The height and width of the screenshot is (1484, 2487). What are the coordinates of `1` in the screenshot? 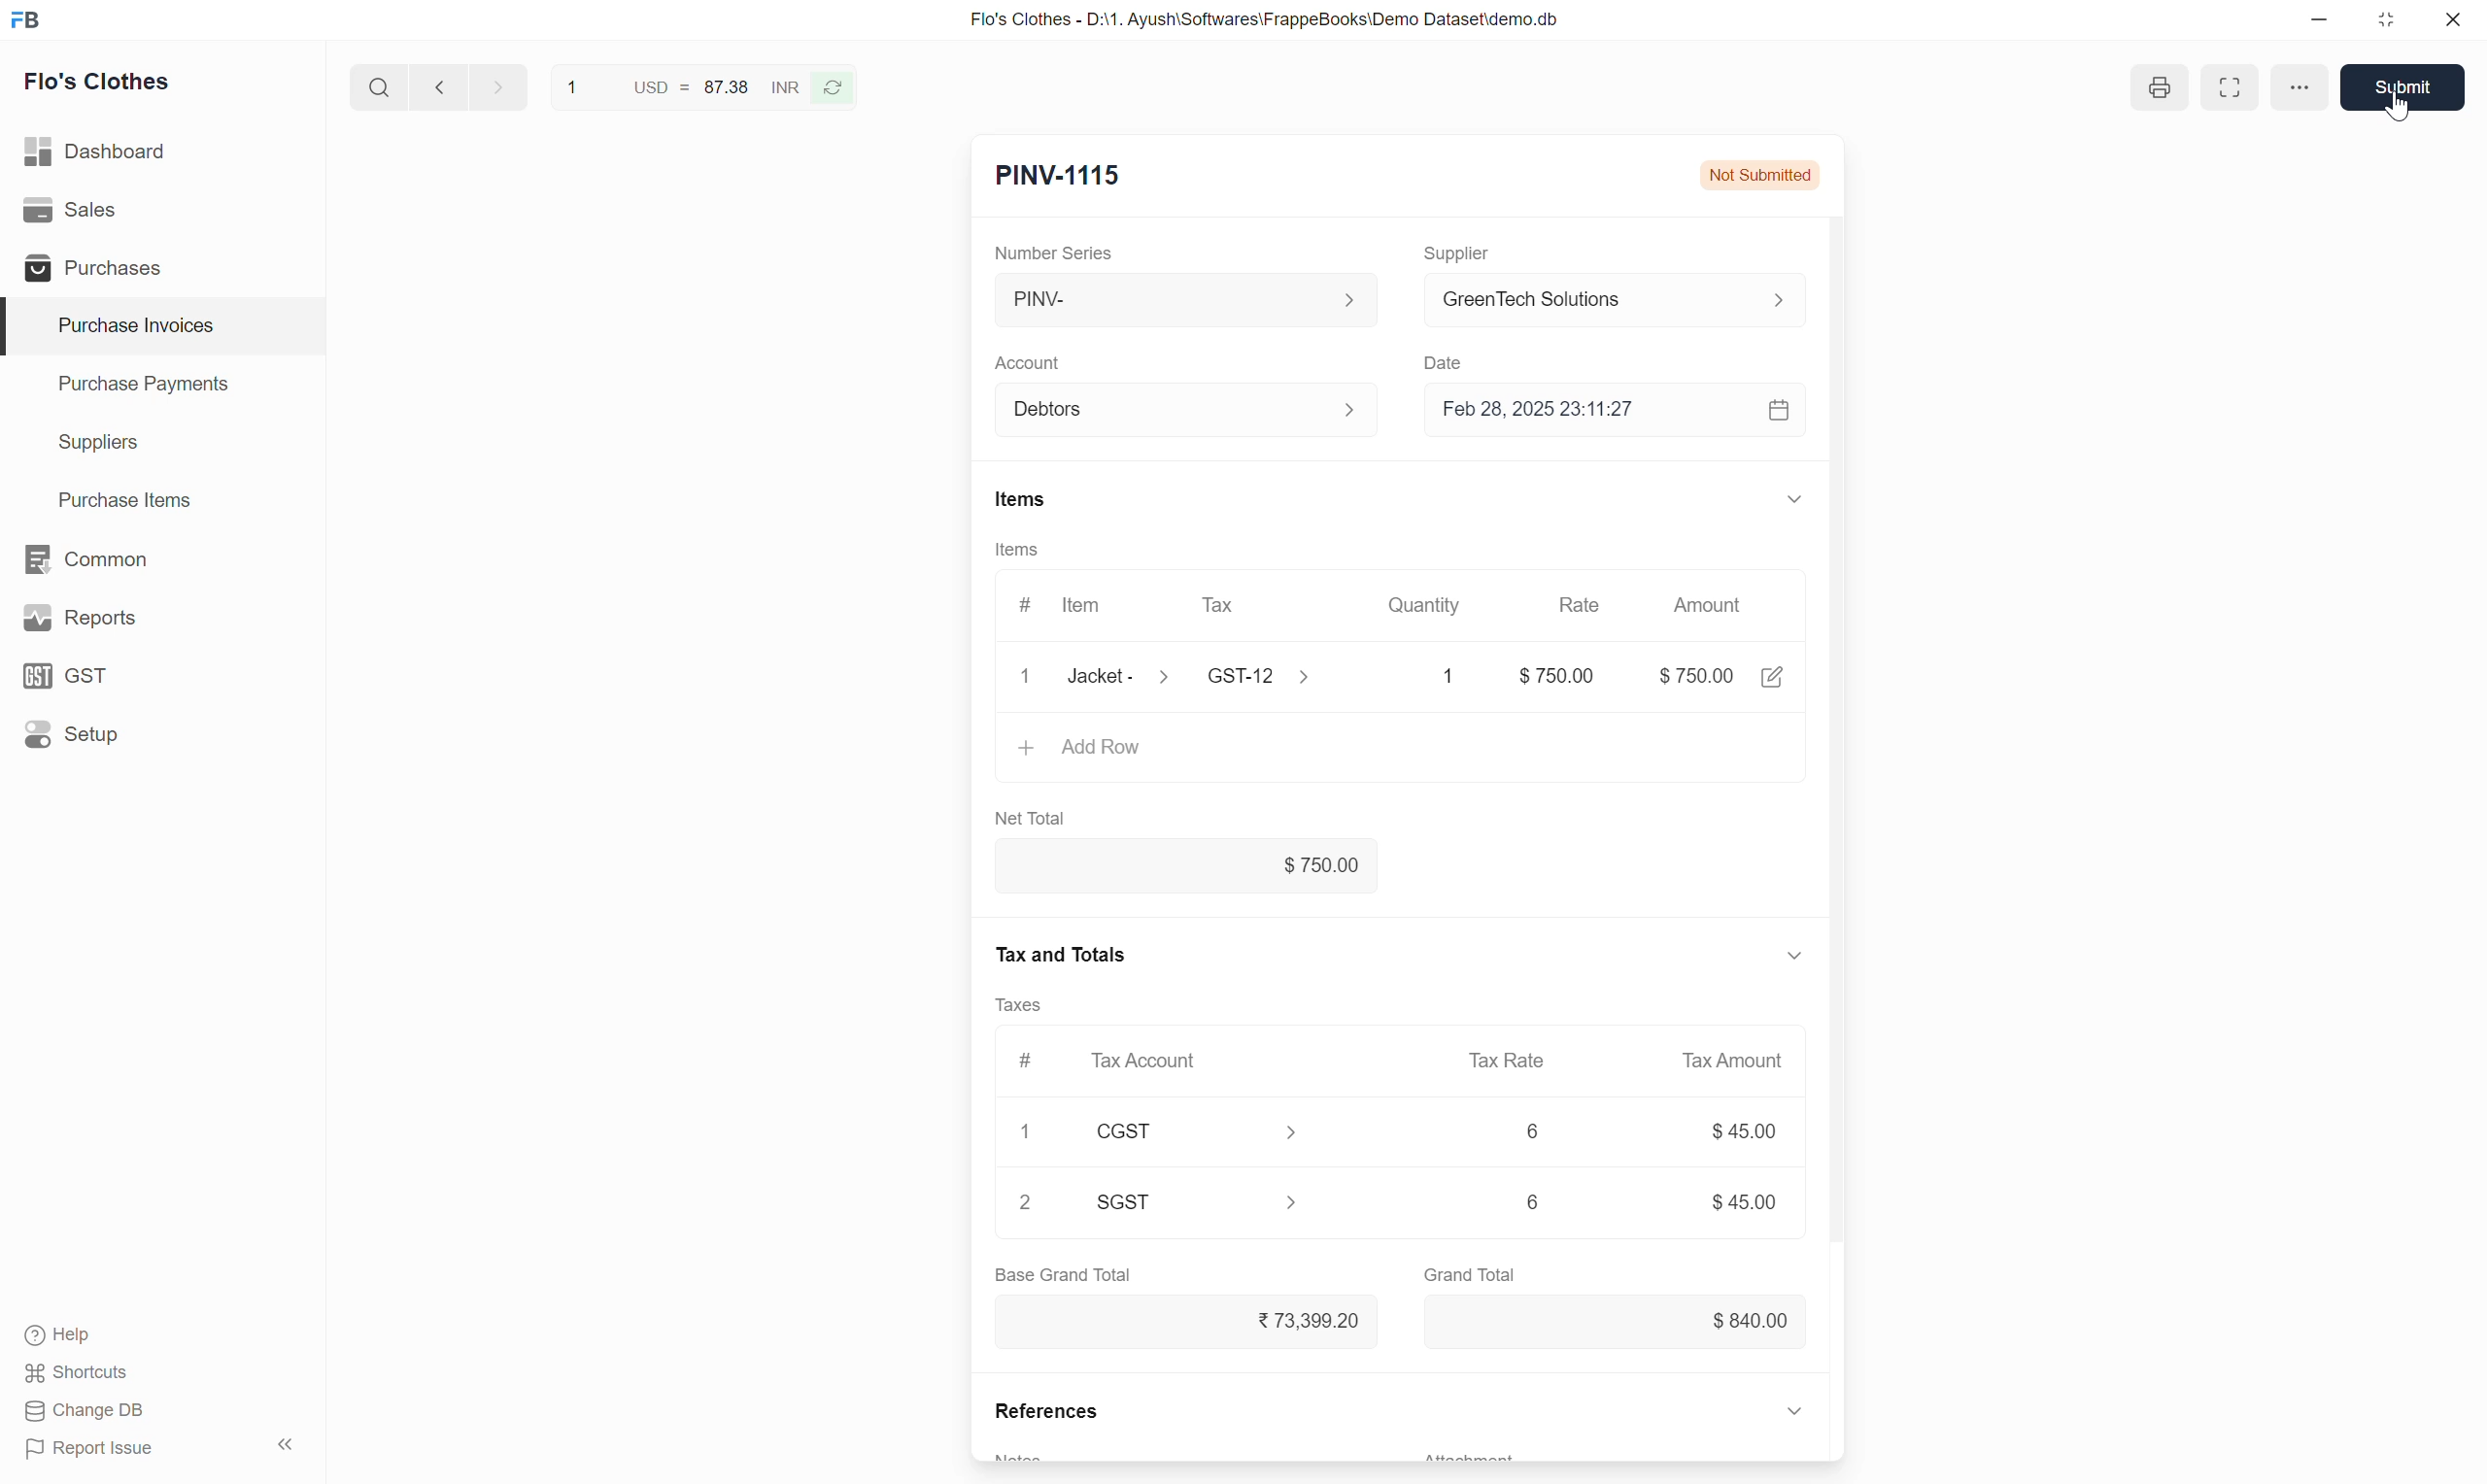 It's located at (1431, 676).